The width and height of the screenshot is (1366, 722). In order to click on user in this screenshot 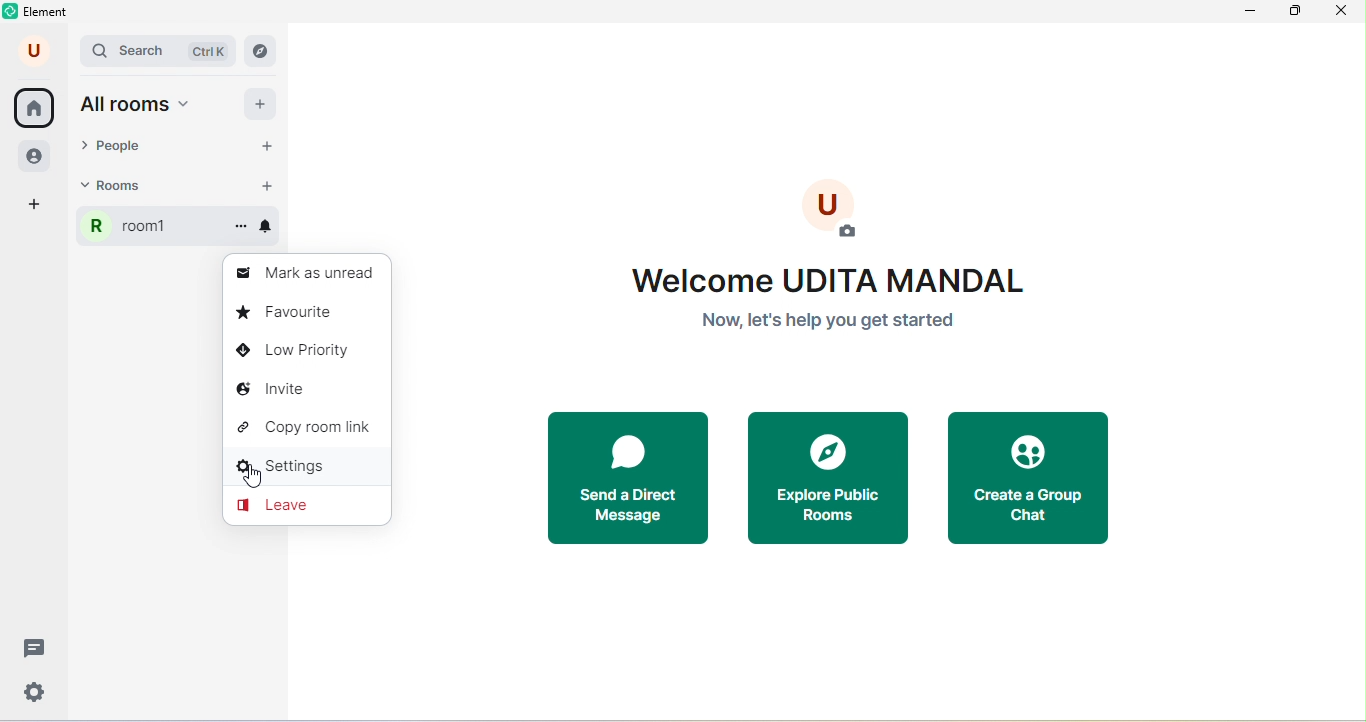, I will do `click(36, 50)`.